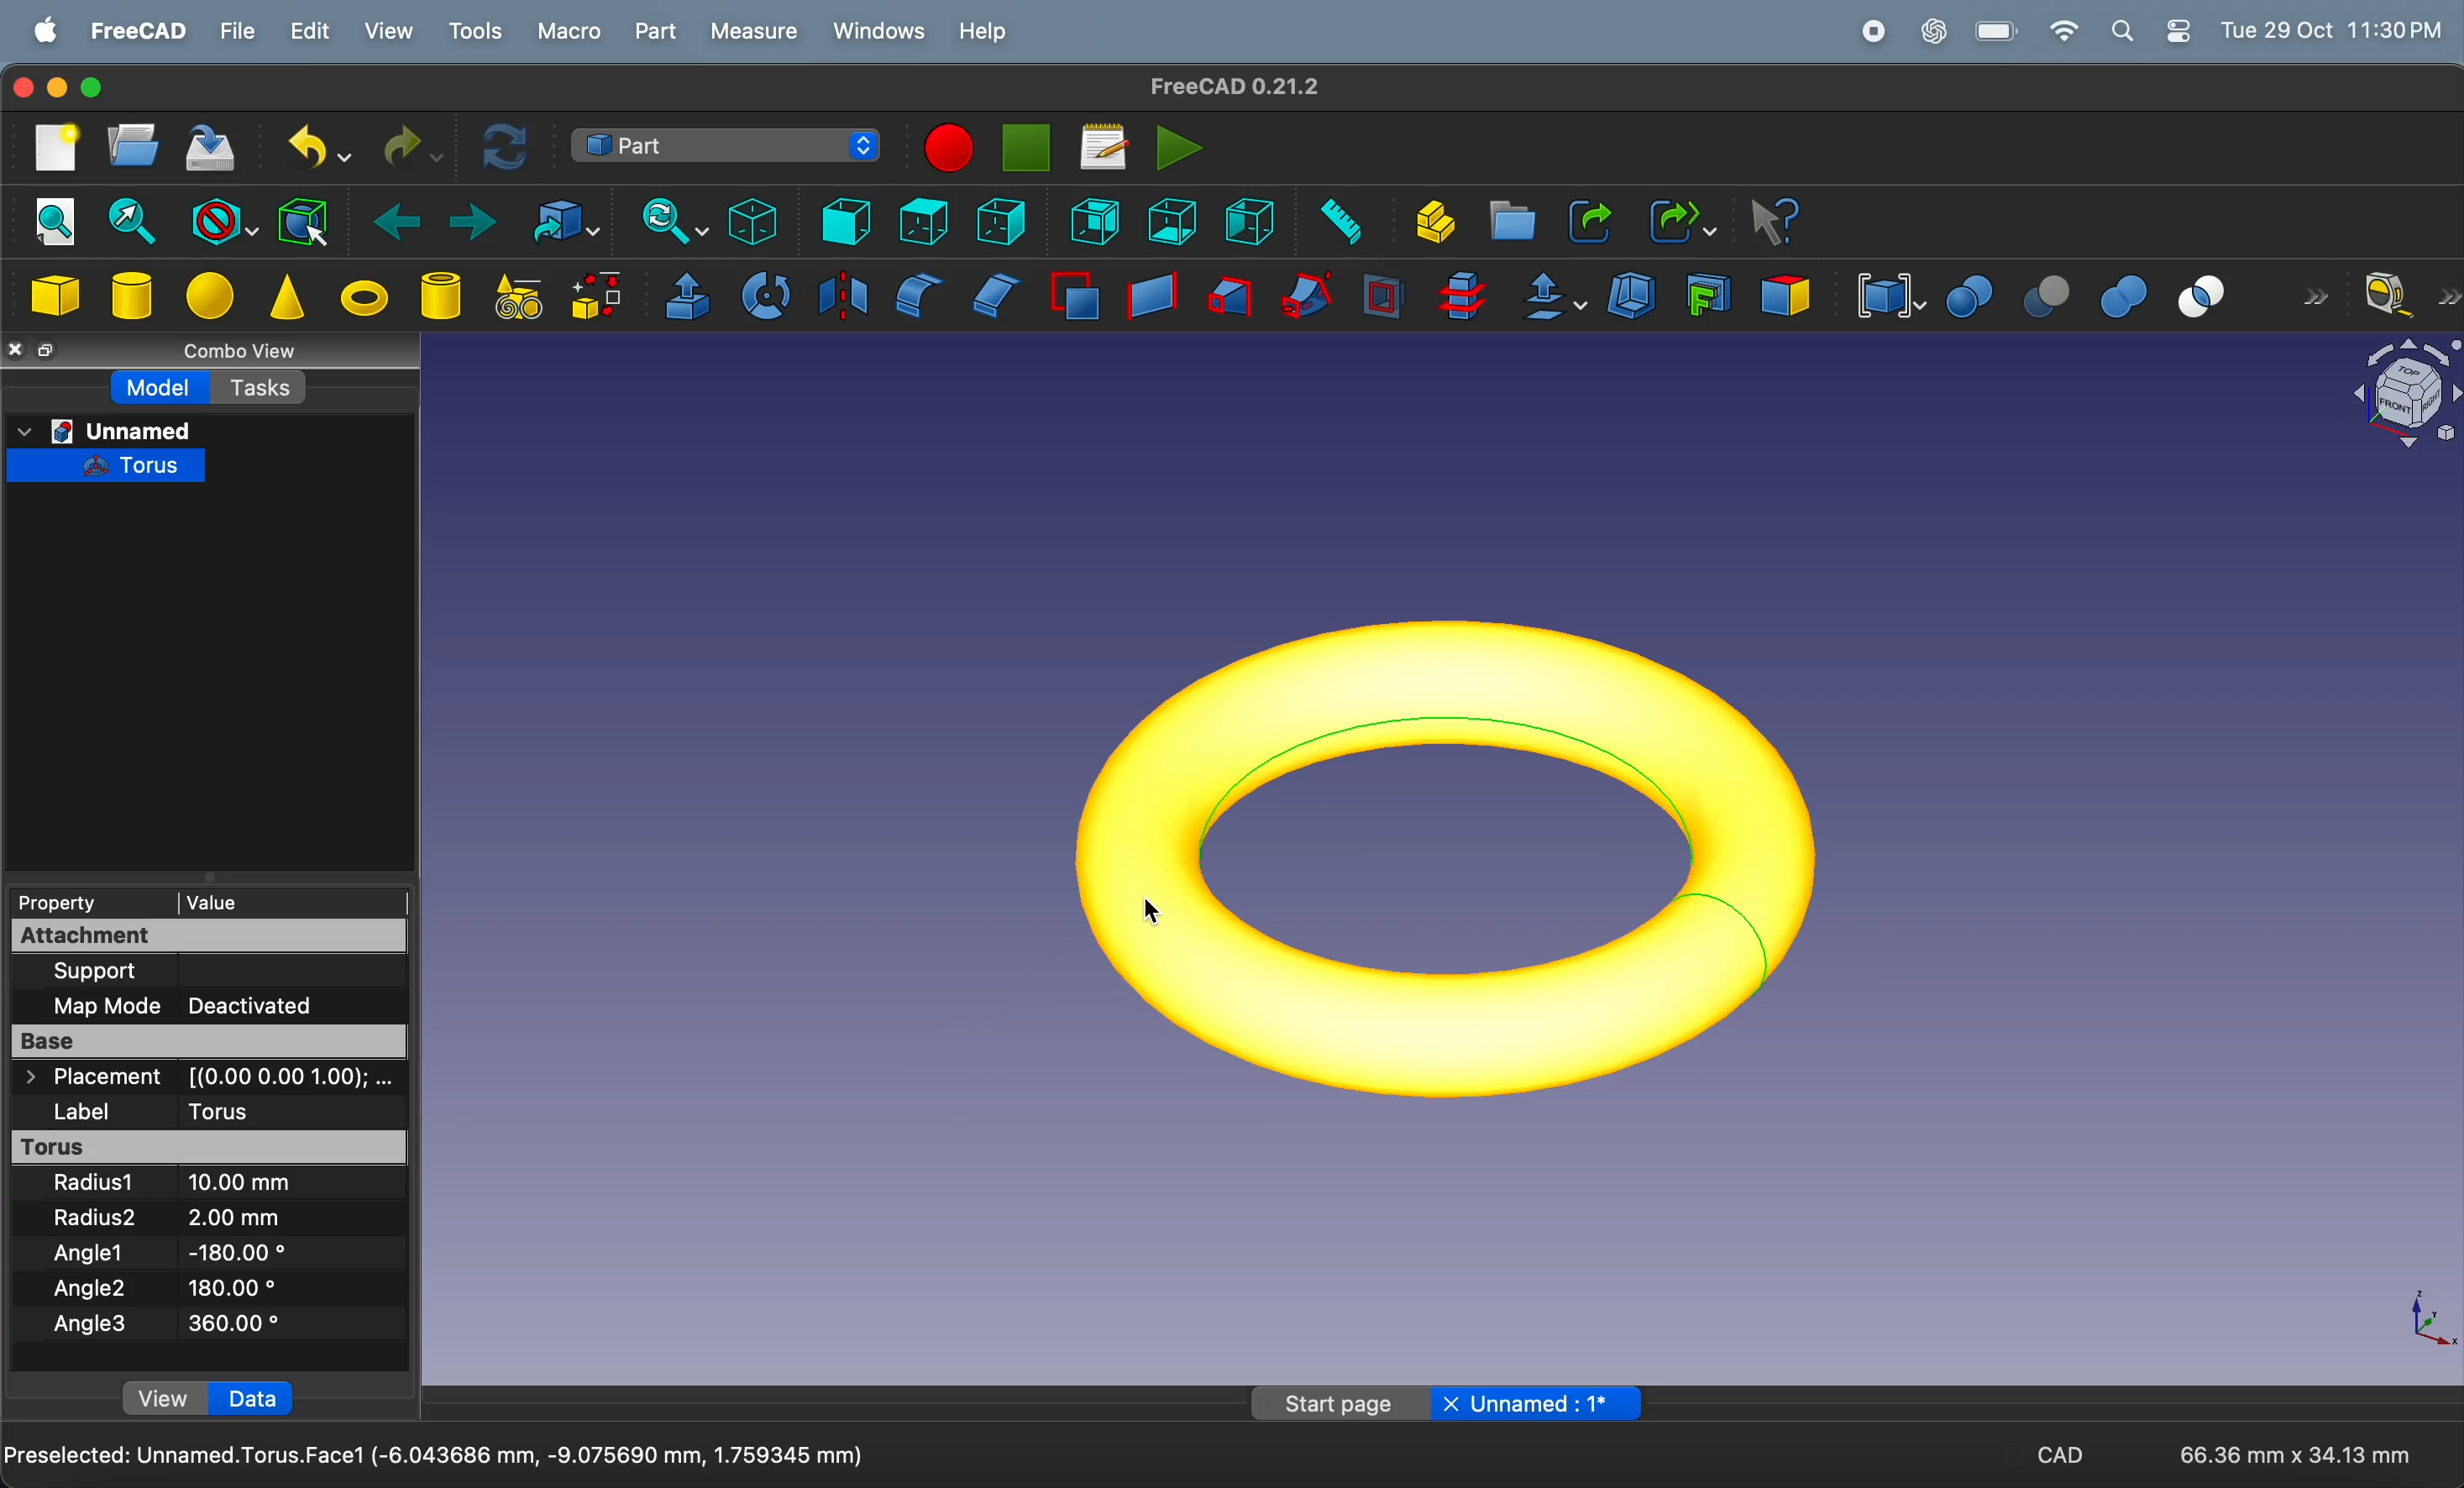  Describe the element at coordinates (218, 217) in the screenshot. I see `block` at that location.